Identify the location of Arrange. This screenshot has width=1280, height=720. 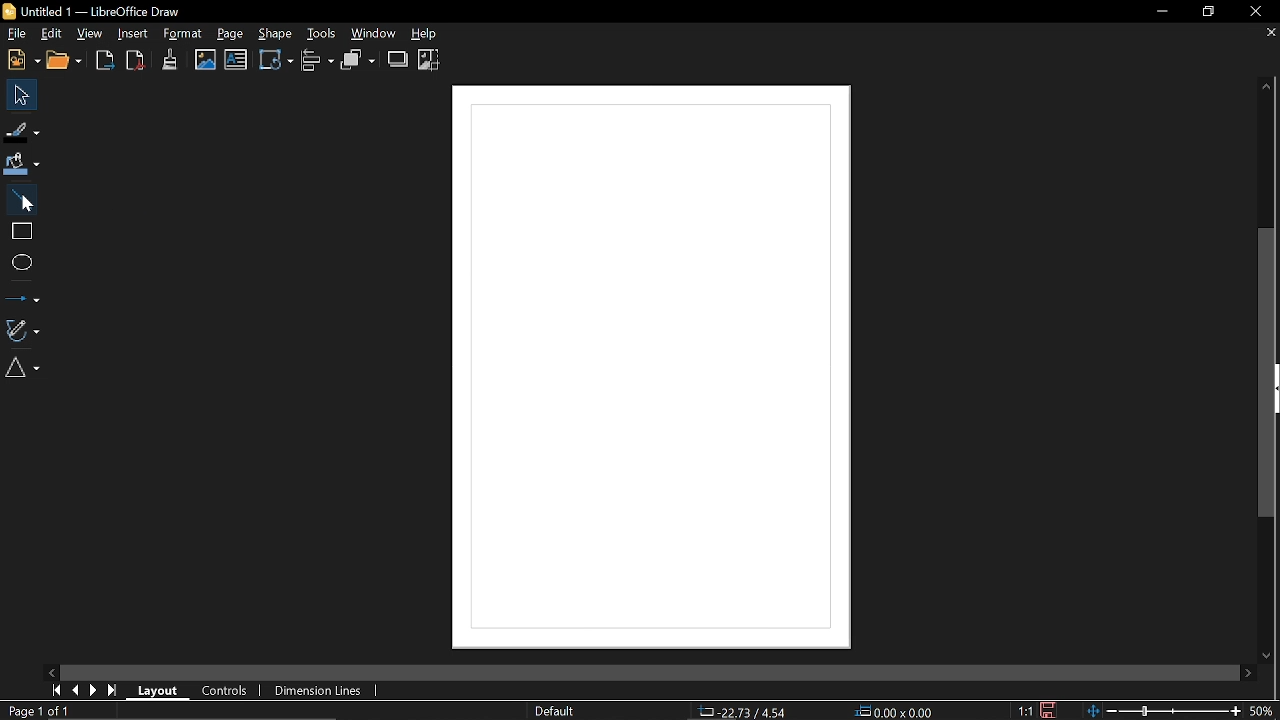
(359, 61).